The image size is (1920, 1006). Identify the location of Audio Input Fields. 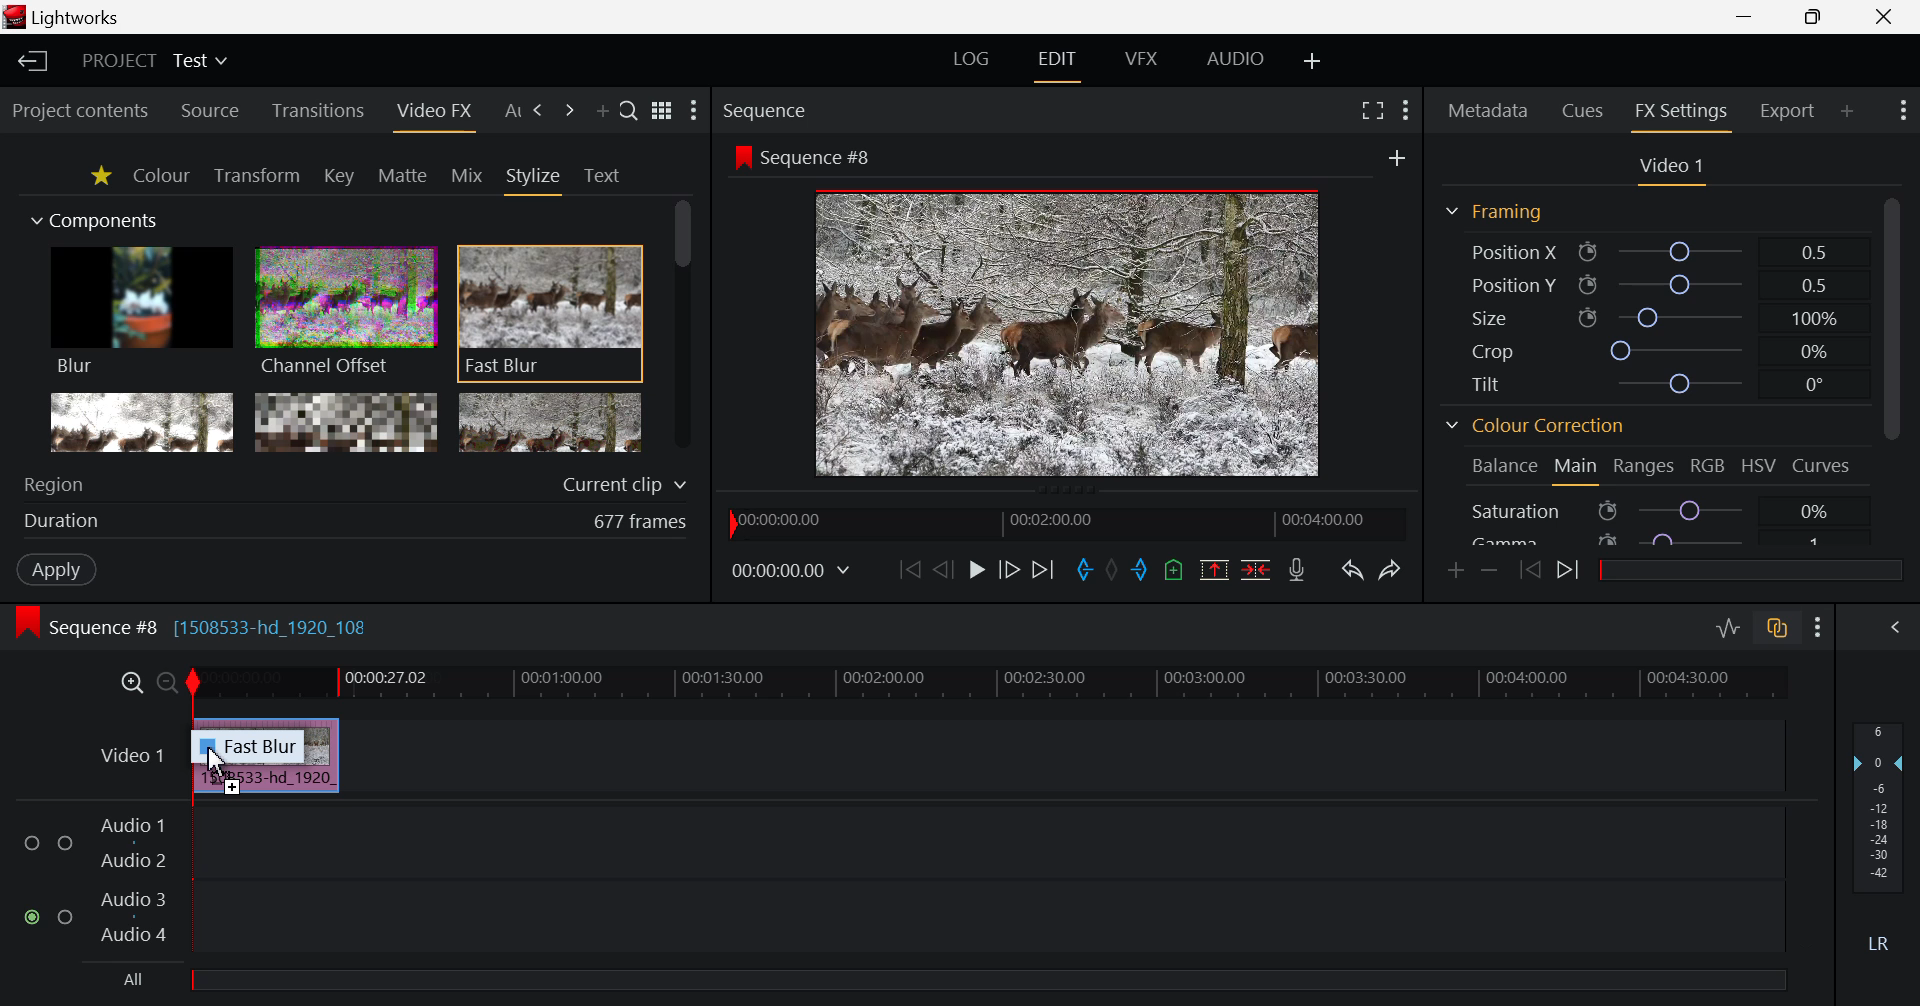
(894, 882).